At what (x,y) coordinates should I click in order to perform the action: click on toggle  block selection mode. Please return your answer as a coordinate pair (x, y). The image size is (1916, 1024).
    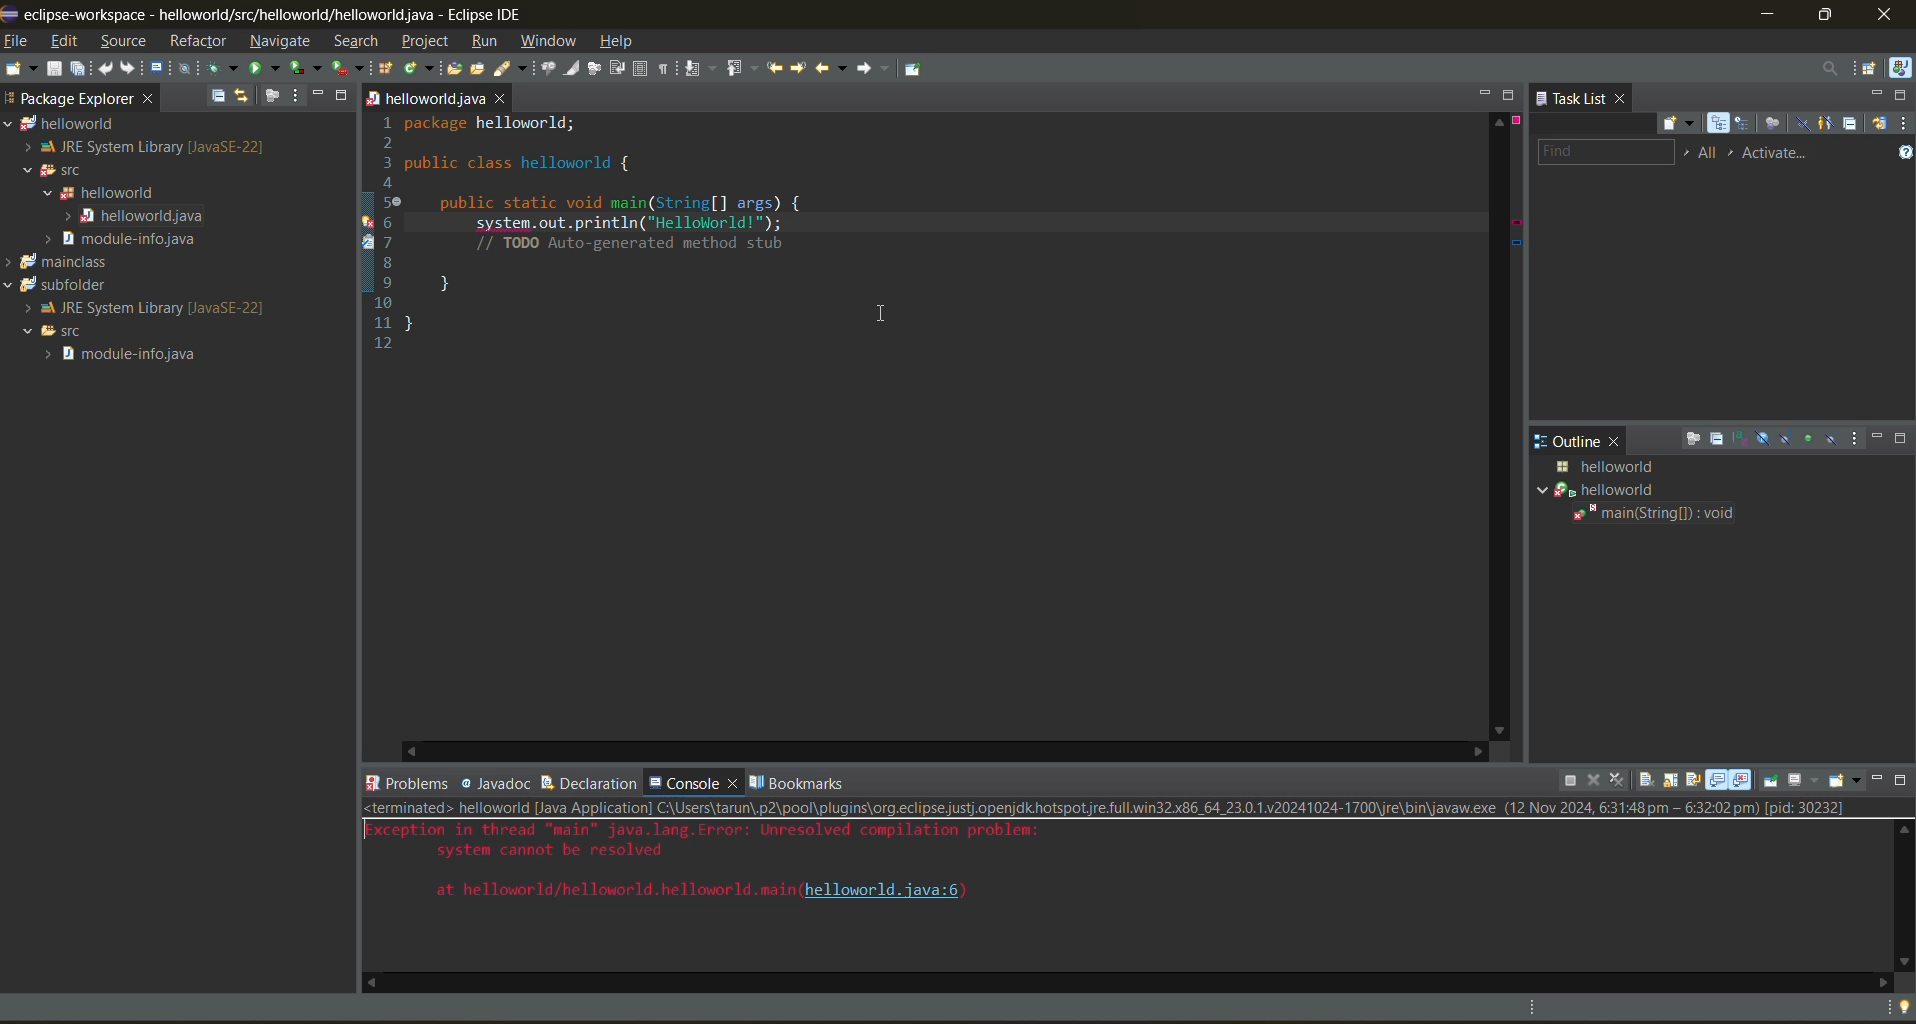
    Looking at the image, I should click on (640, 69).